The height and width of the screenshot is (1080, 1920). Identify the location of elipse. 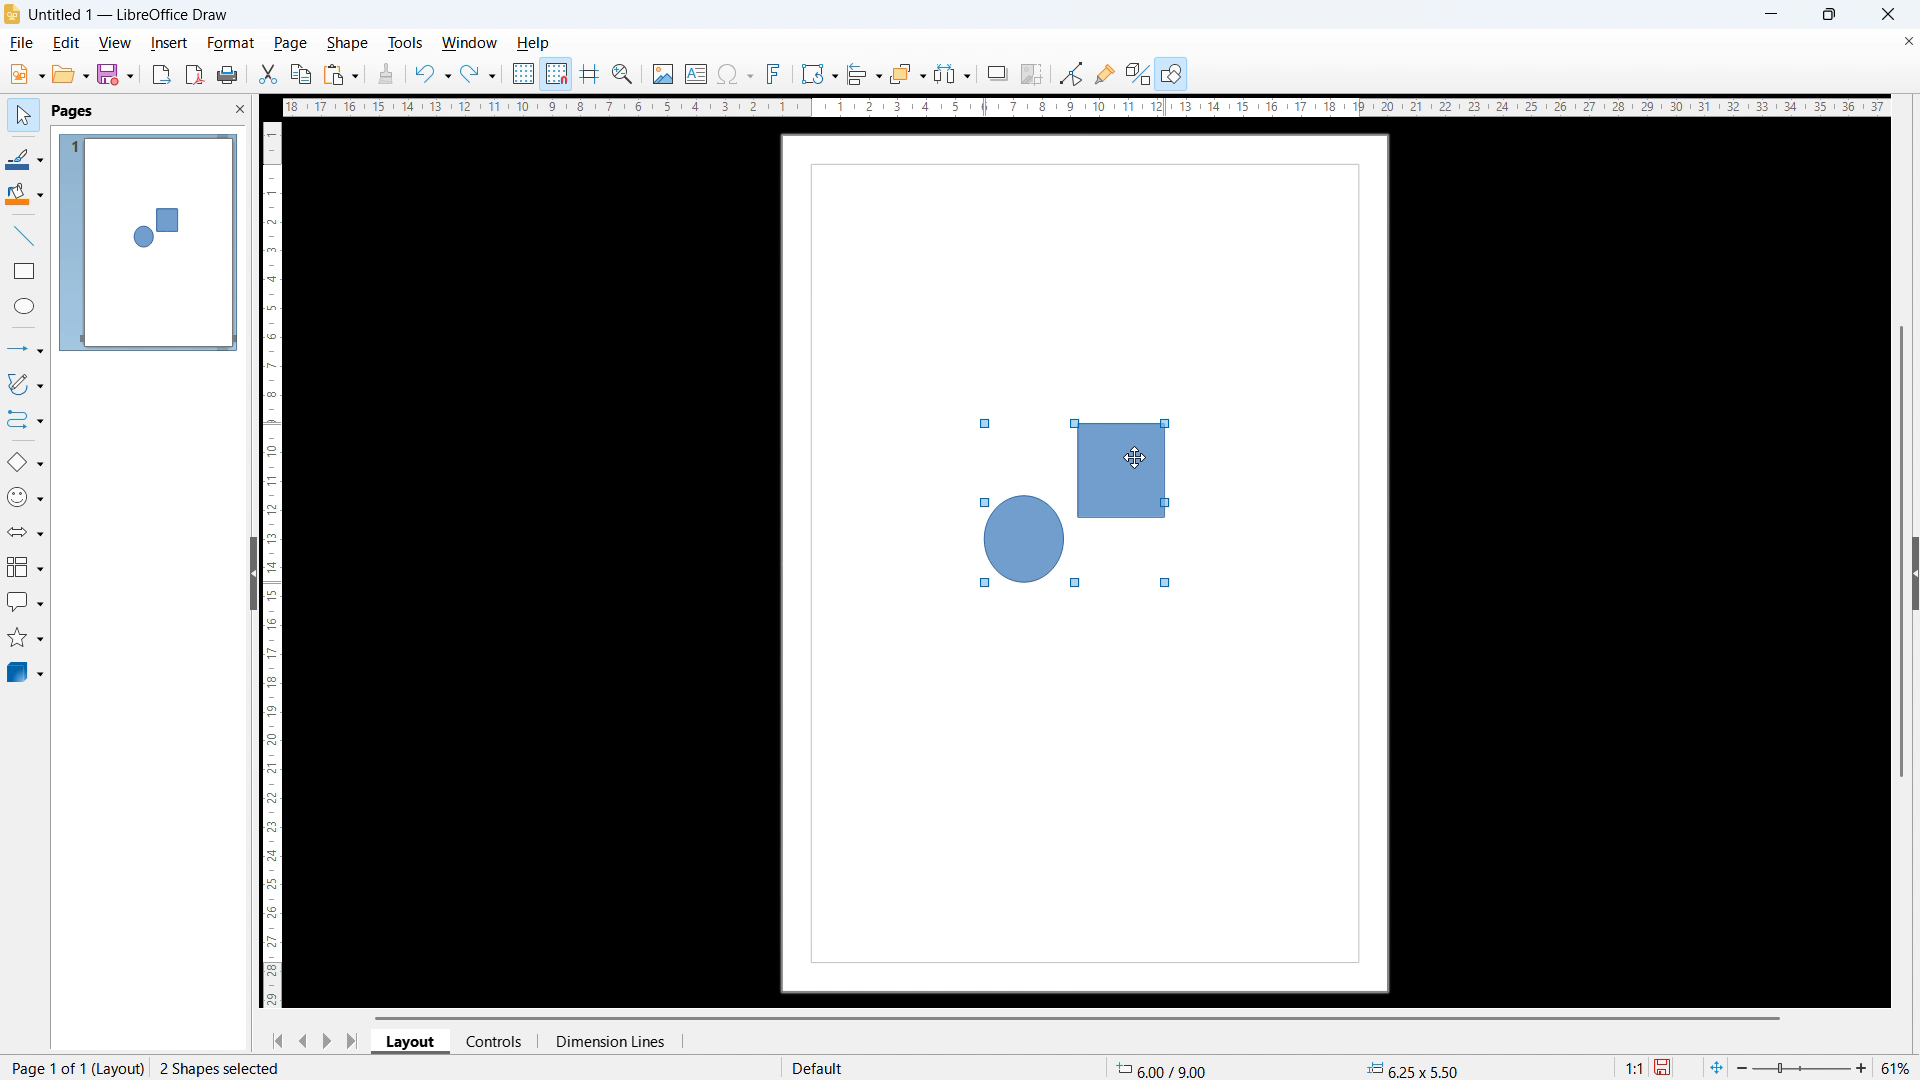
(26, 305).